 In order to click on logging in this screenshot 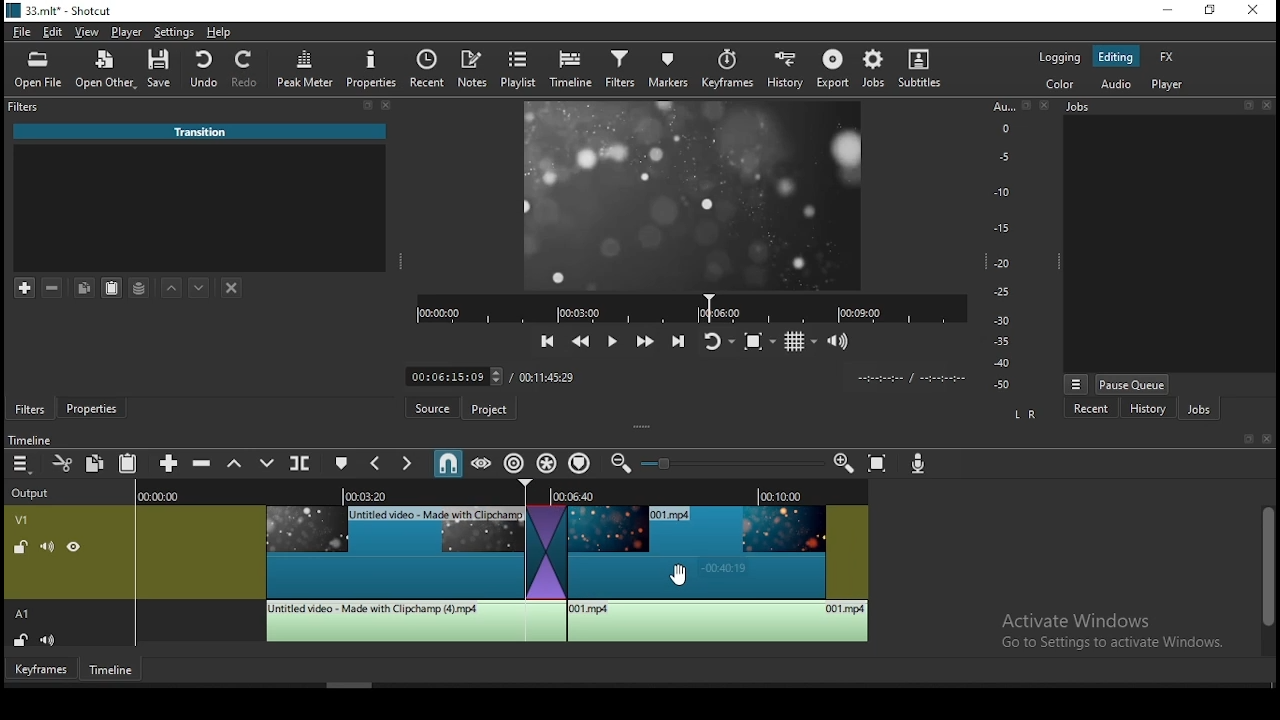, I will do `click(1061, 57)`.